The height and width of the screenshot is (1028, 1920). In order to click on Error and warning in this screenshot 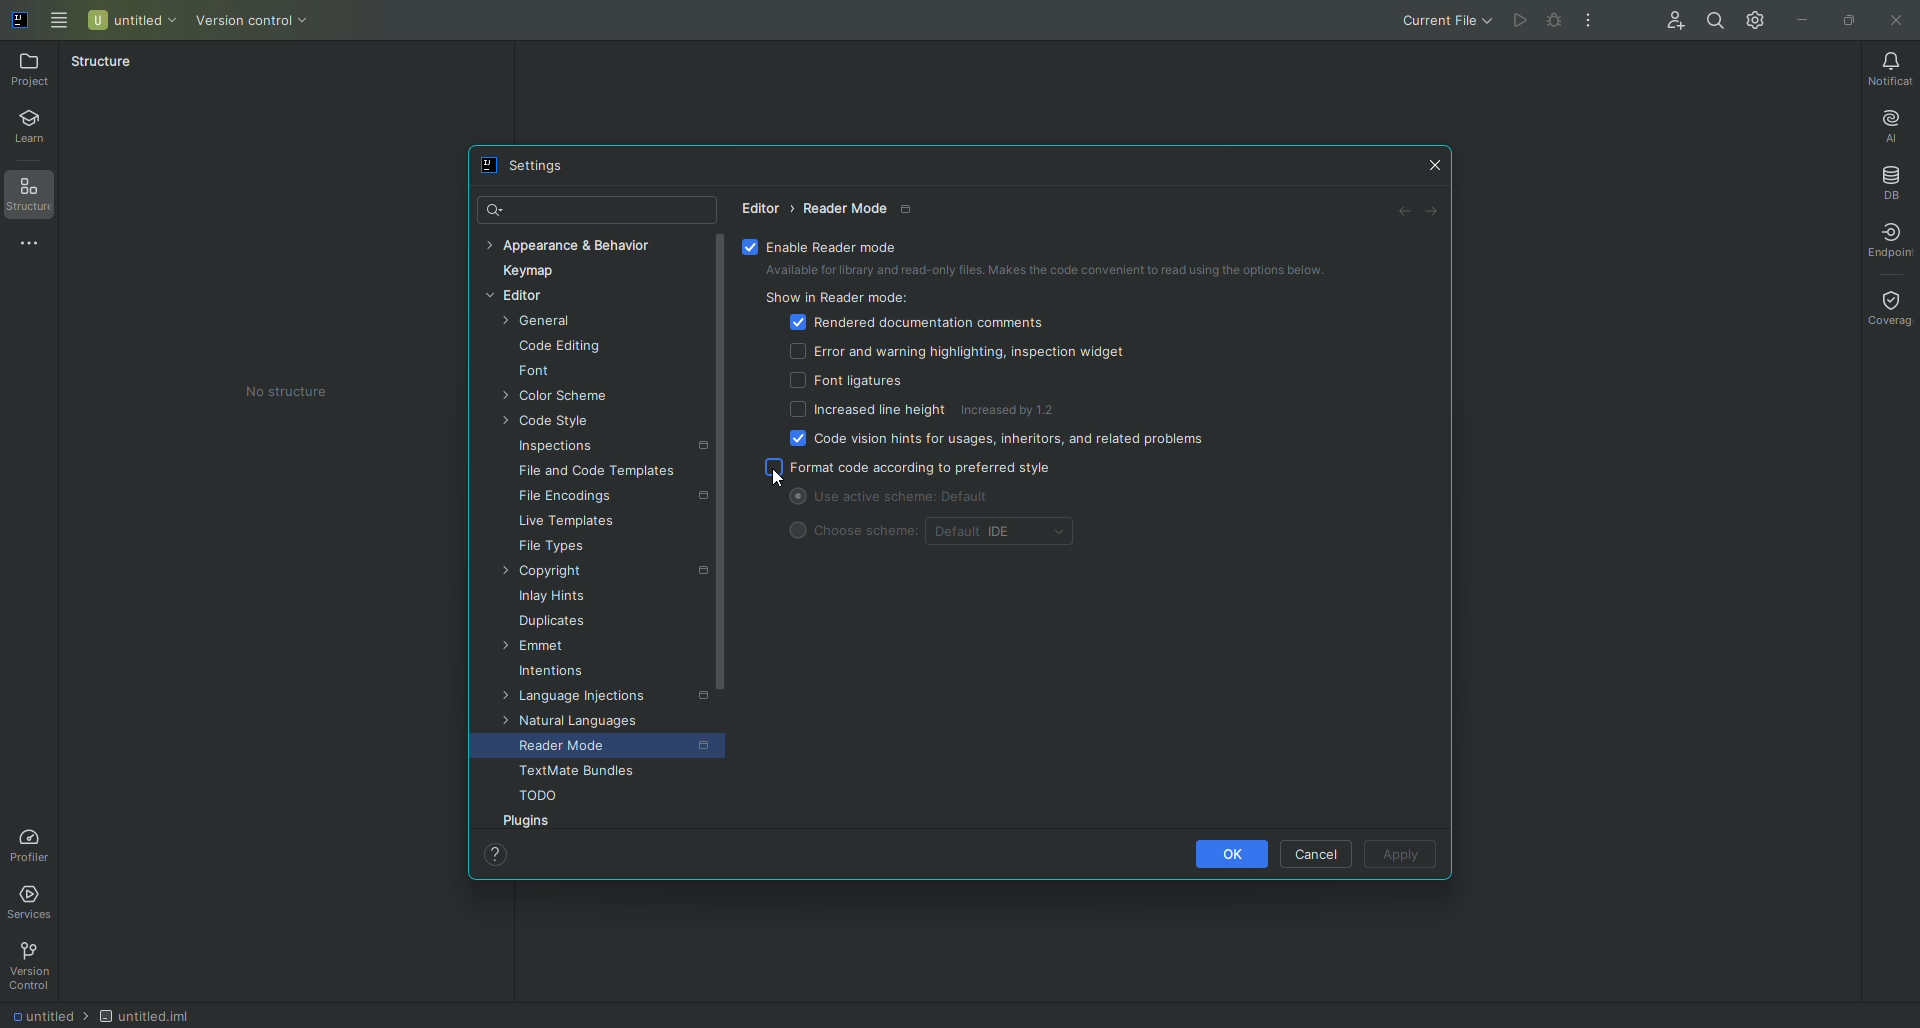, I will do `click(957, 353)`.